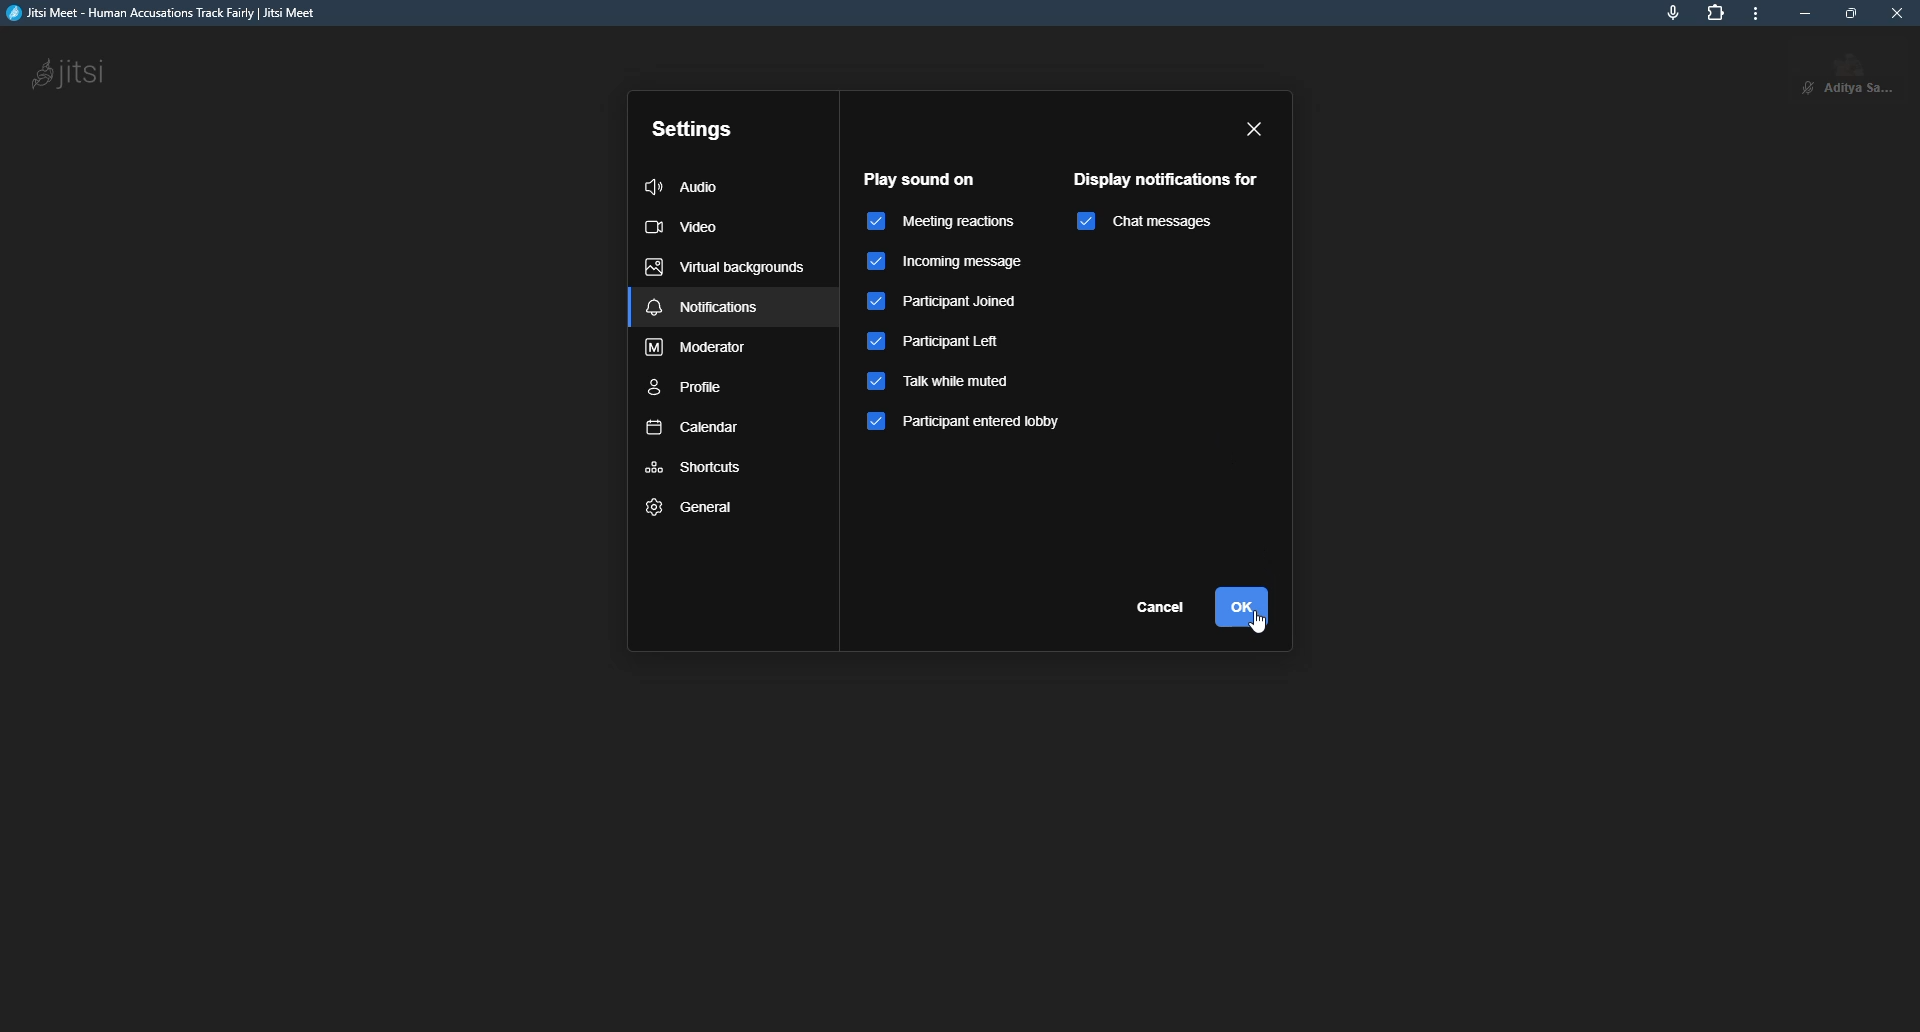  Describe the element at coordinates (1802, 87) in the screenshot. I see `unmute` at that location.